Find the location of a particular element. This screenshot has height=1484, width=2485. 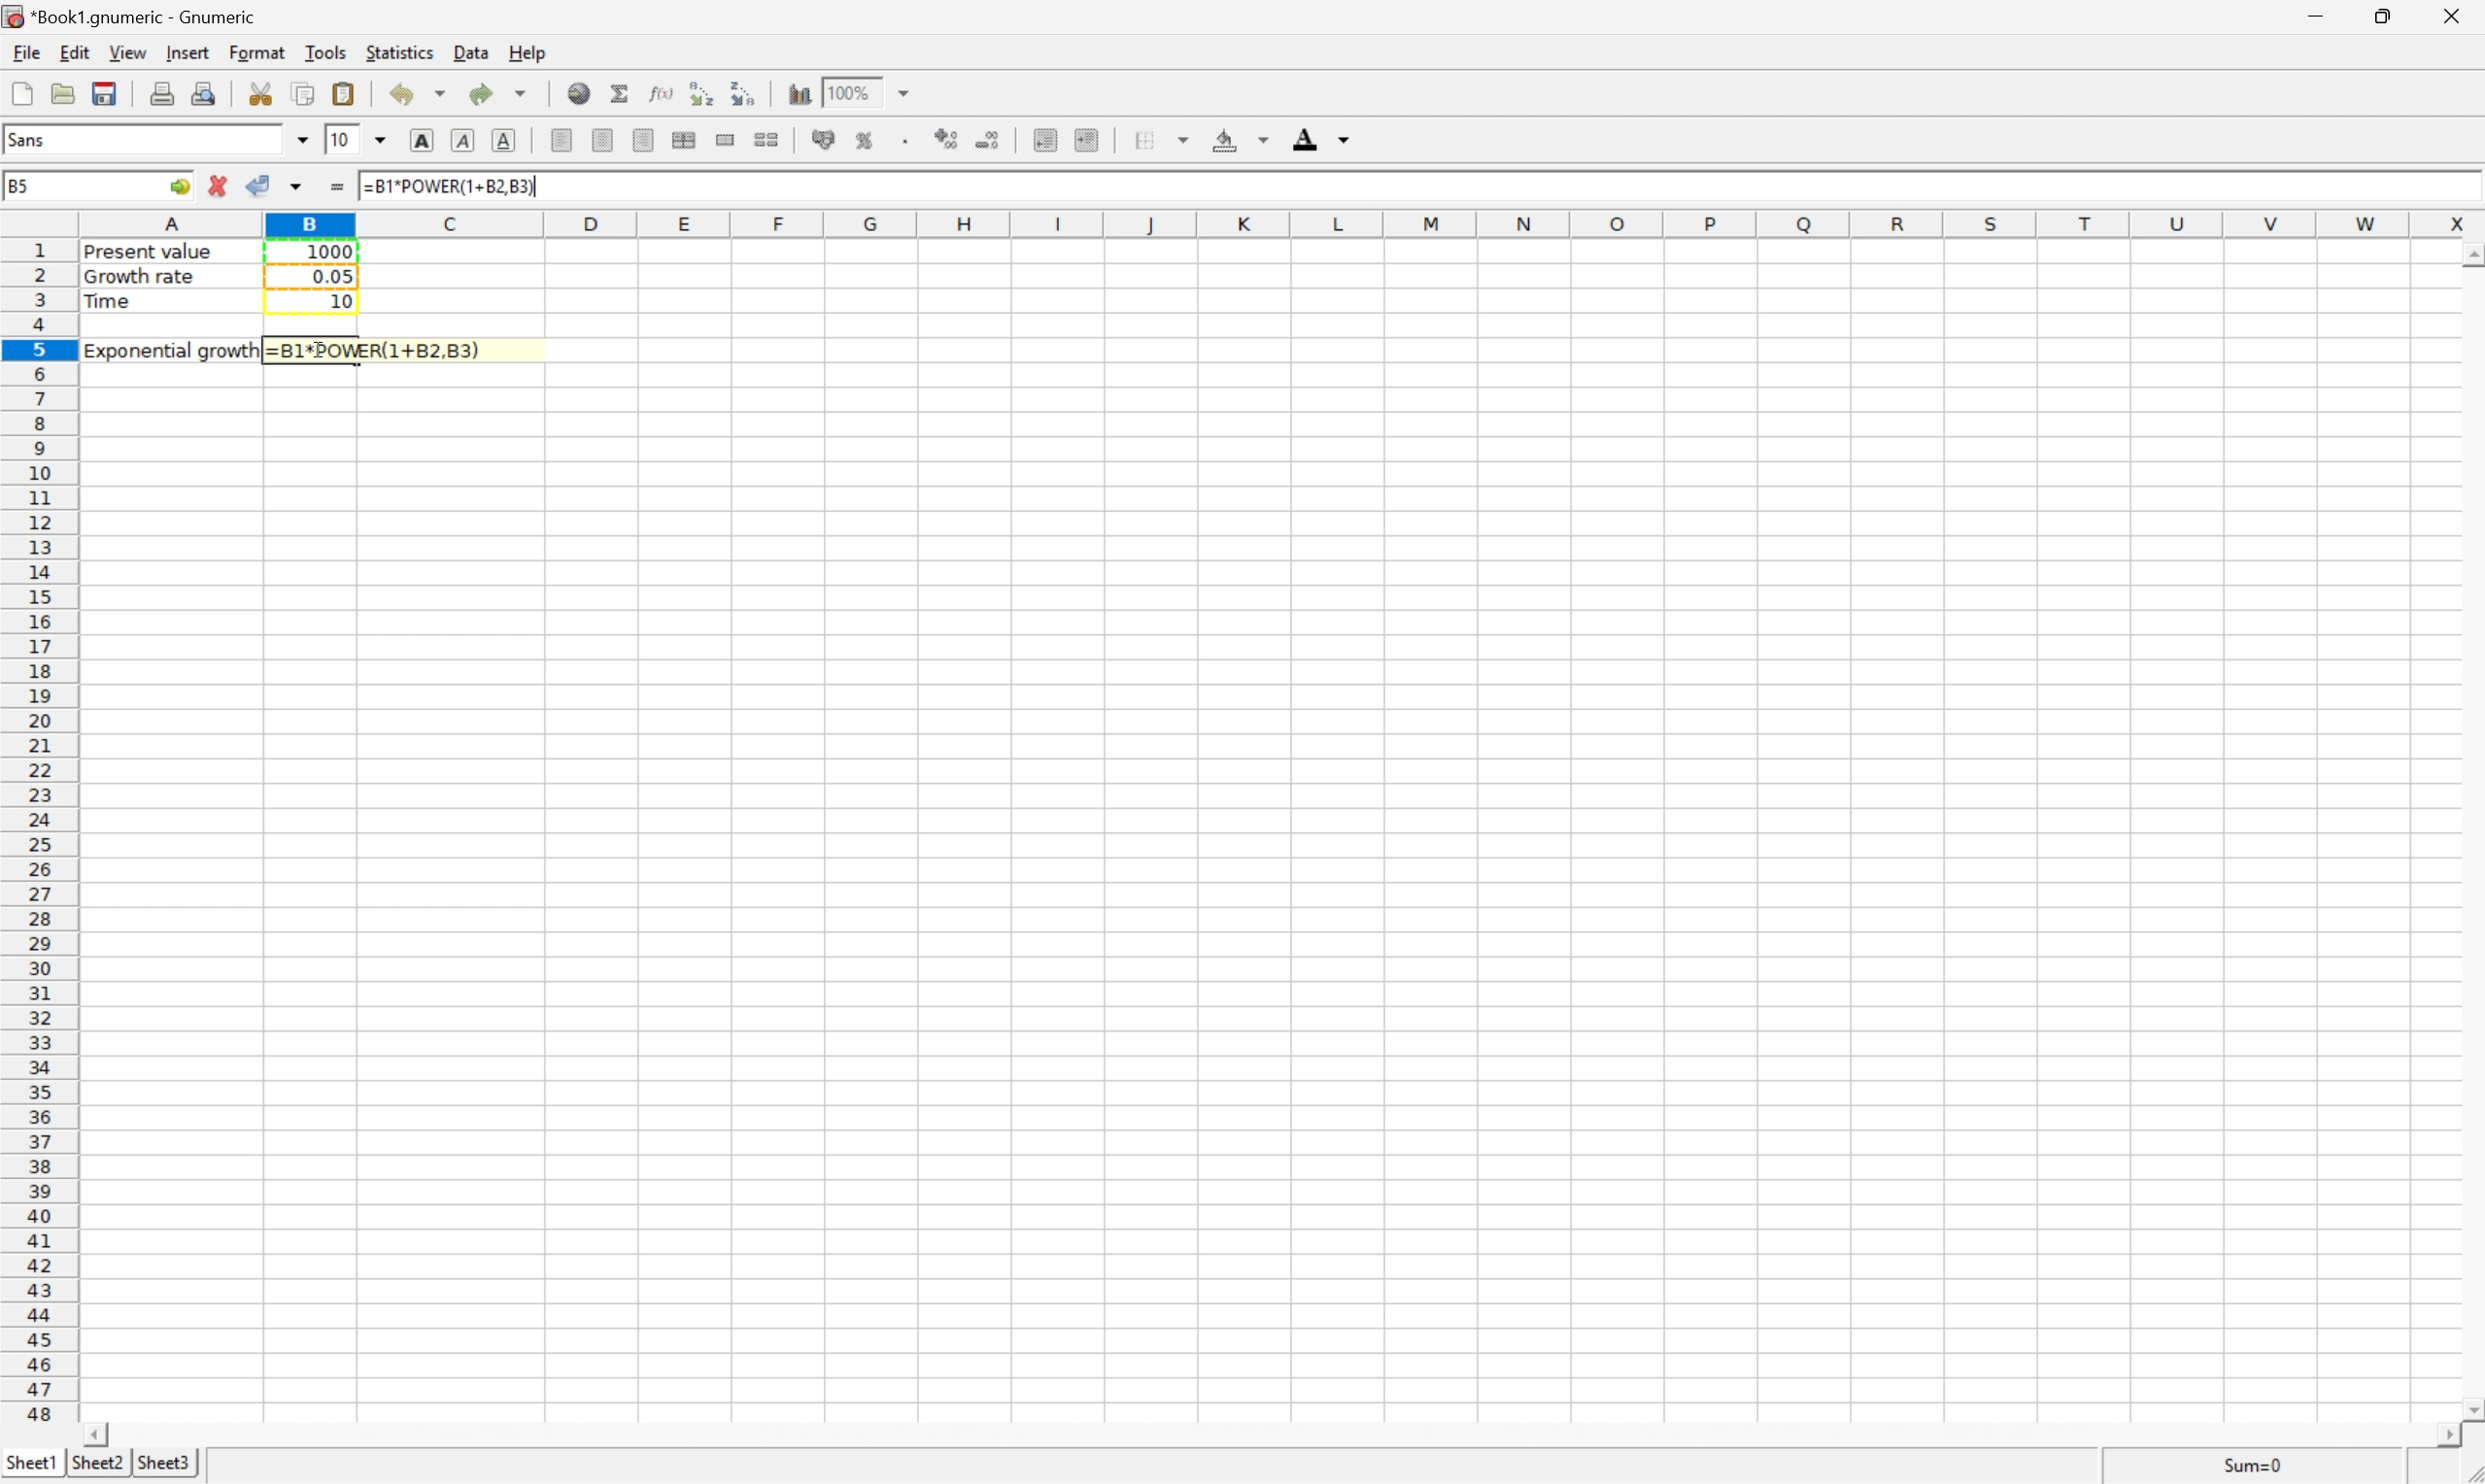

Center horizontally across selection is located at coordinates (684, 139).